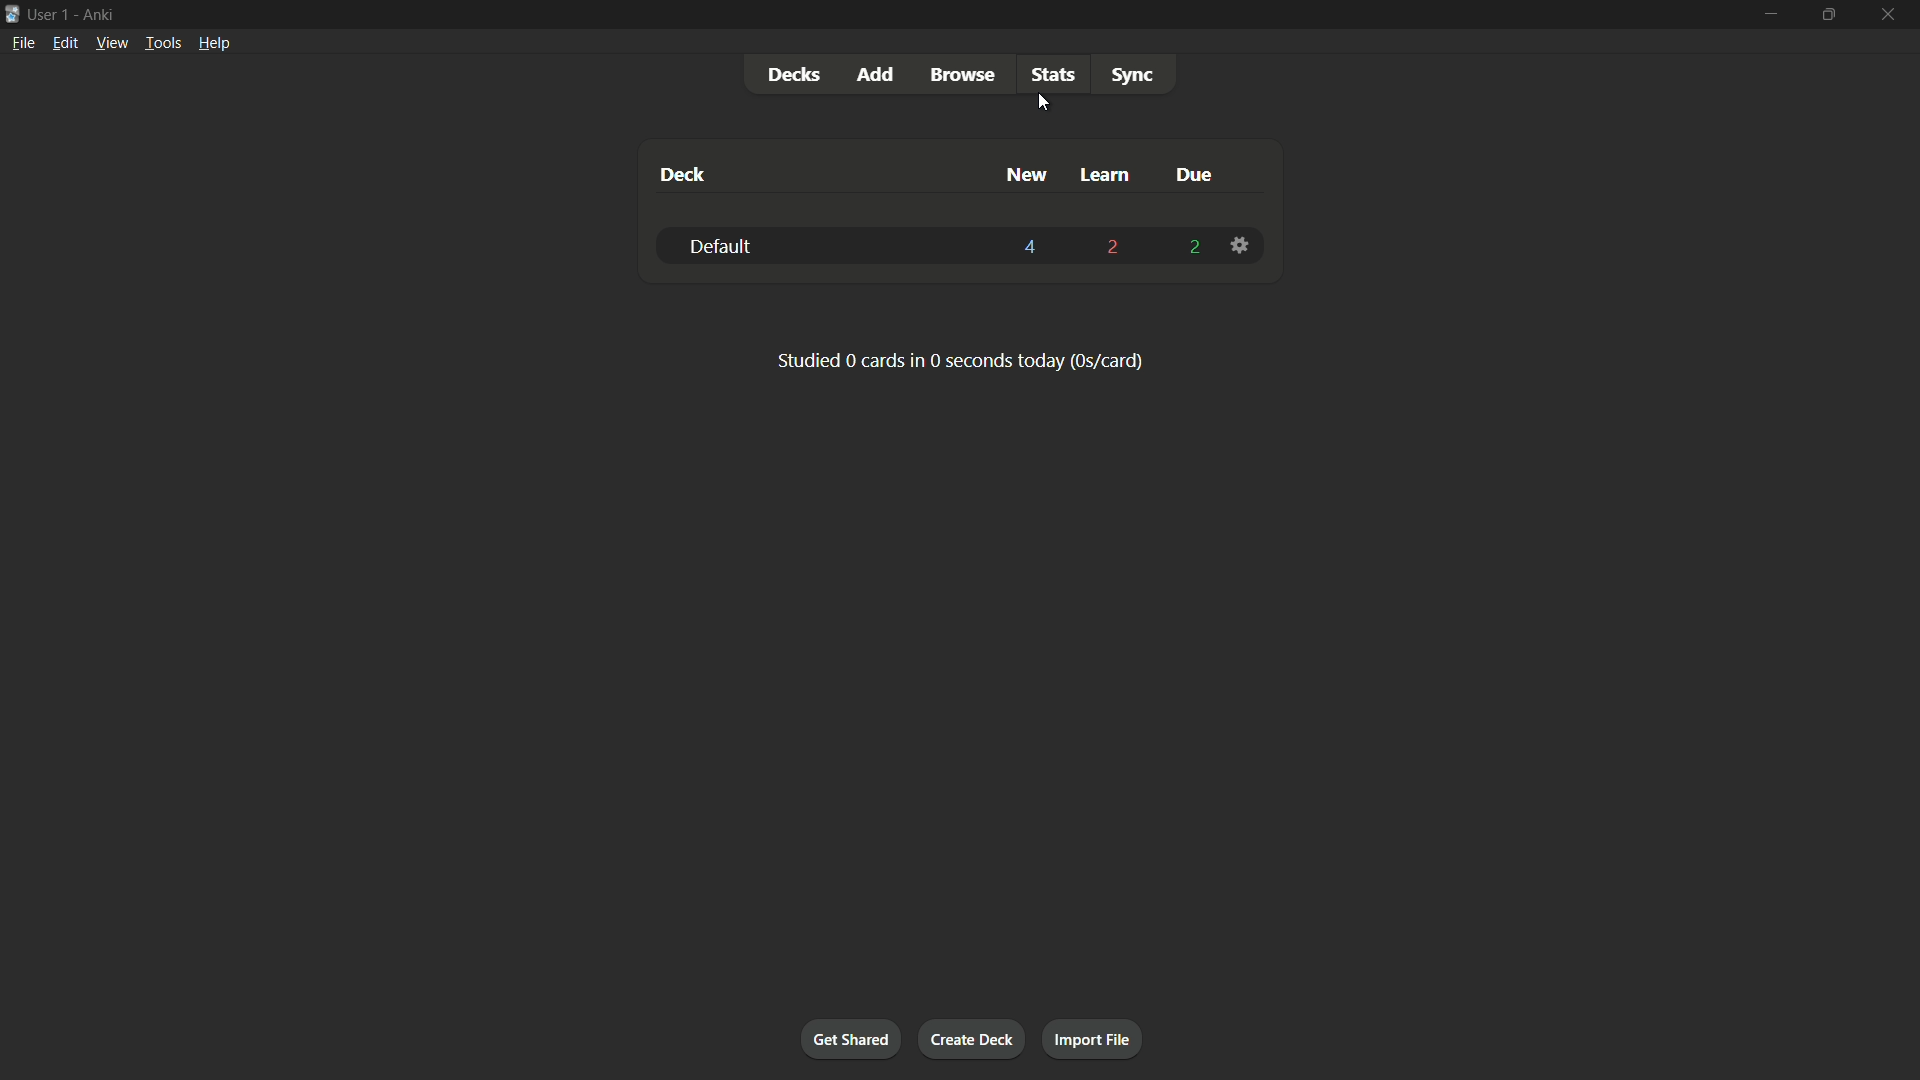 The image size is (1920, 1080). What do you see at coordinates (1769, 16) in the screenshot?
I see `minimize` at bounding box center [1769, 16].